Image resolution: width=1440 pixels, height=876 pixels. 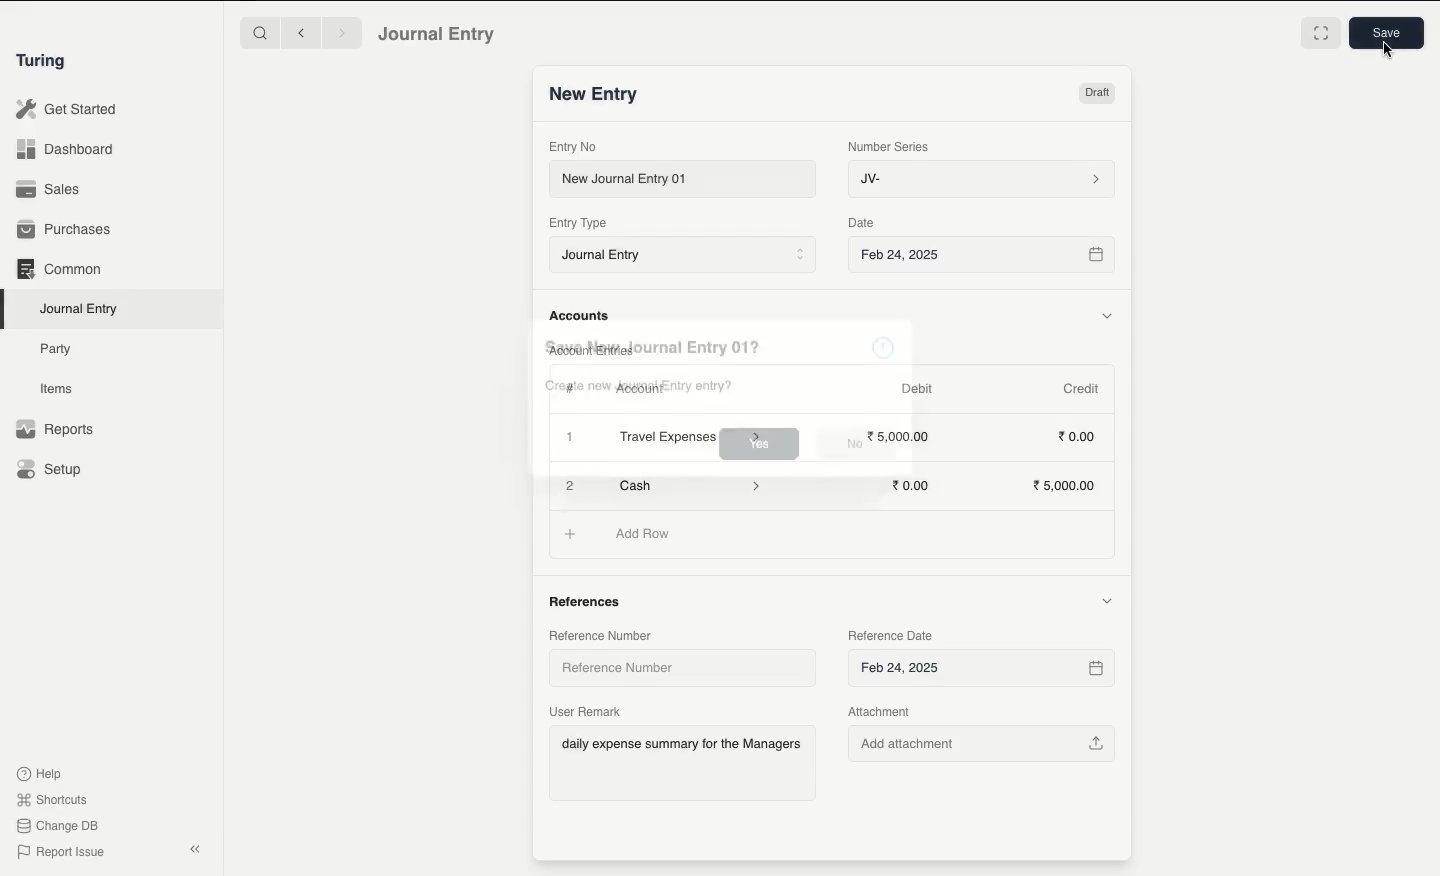 What do you see at coordinates (983, 740) in the screenshot?
I see `Add attachment` at bounding box center [983, 740].